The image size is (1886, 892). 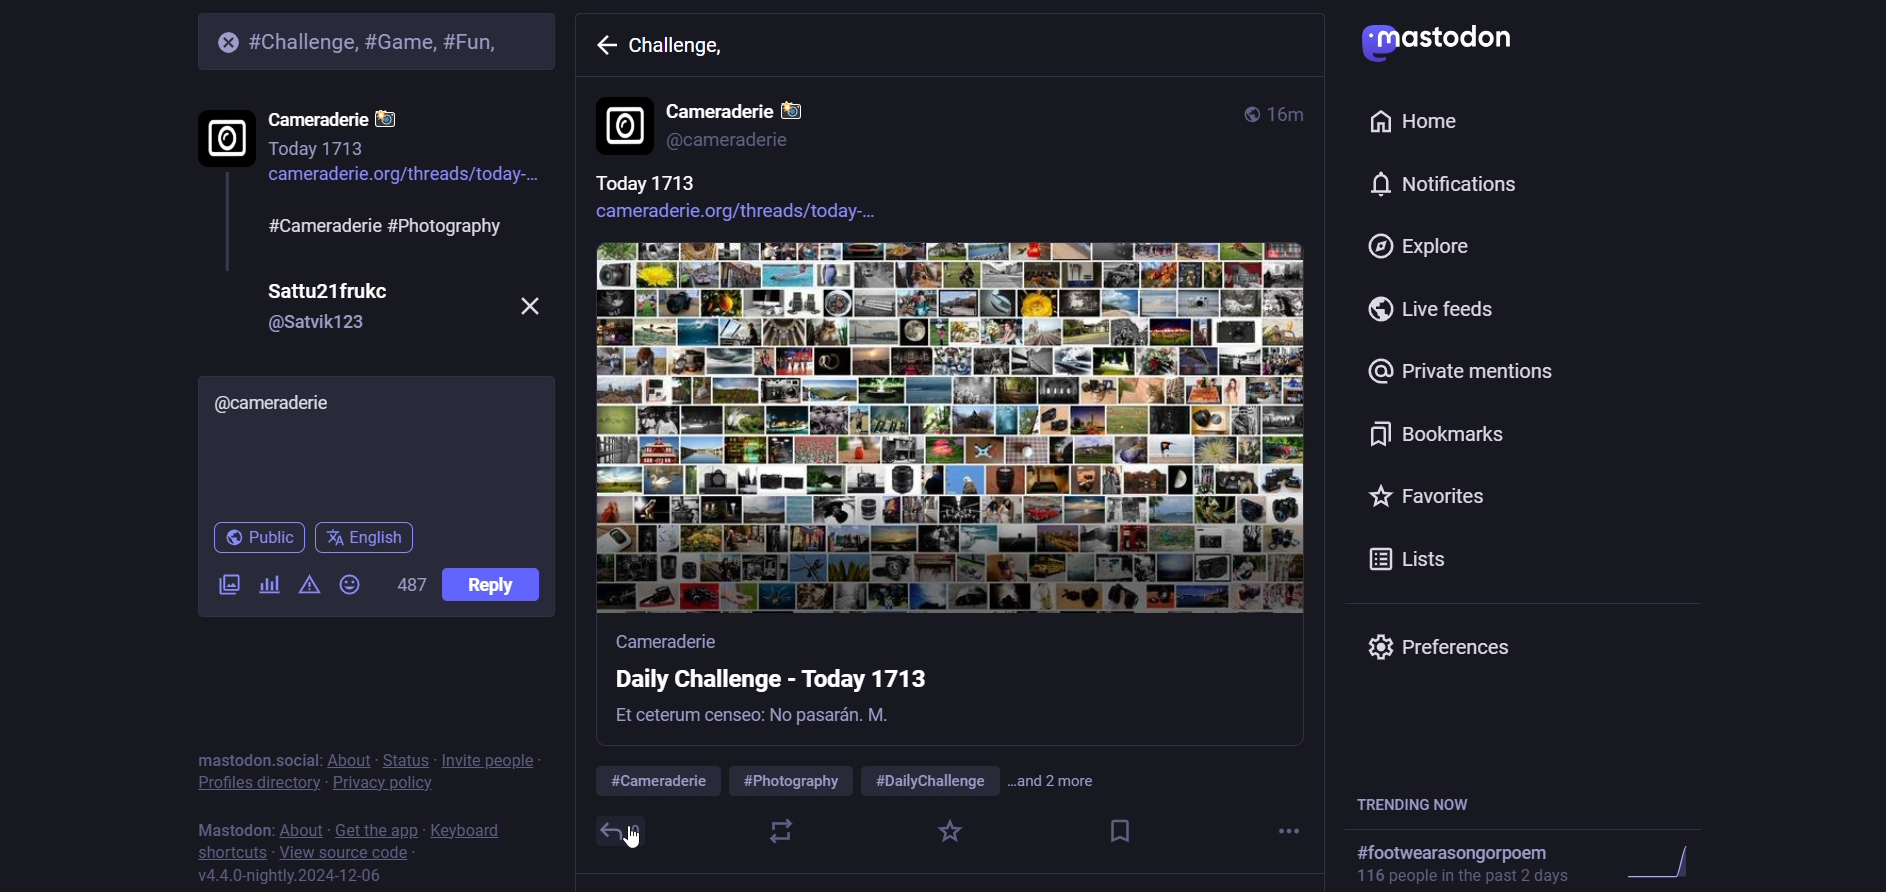 I want to click on reply, so click(x=610, y=831).